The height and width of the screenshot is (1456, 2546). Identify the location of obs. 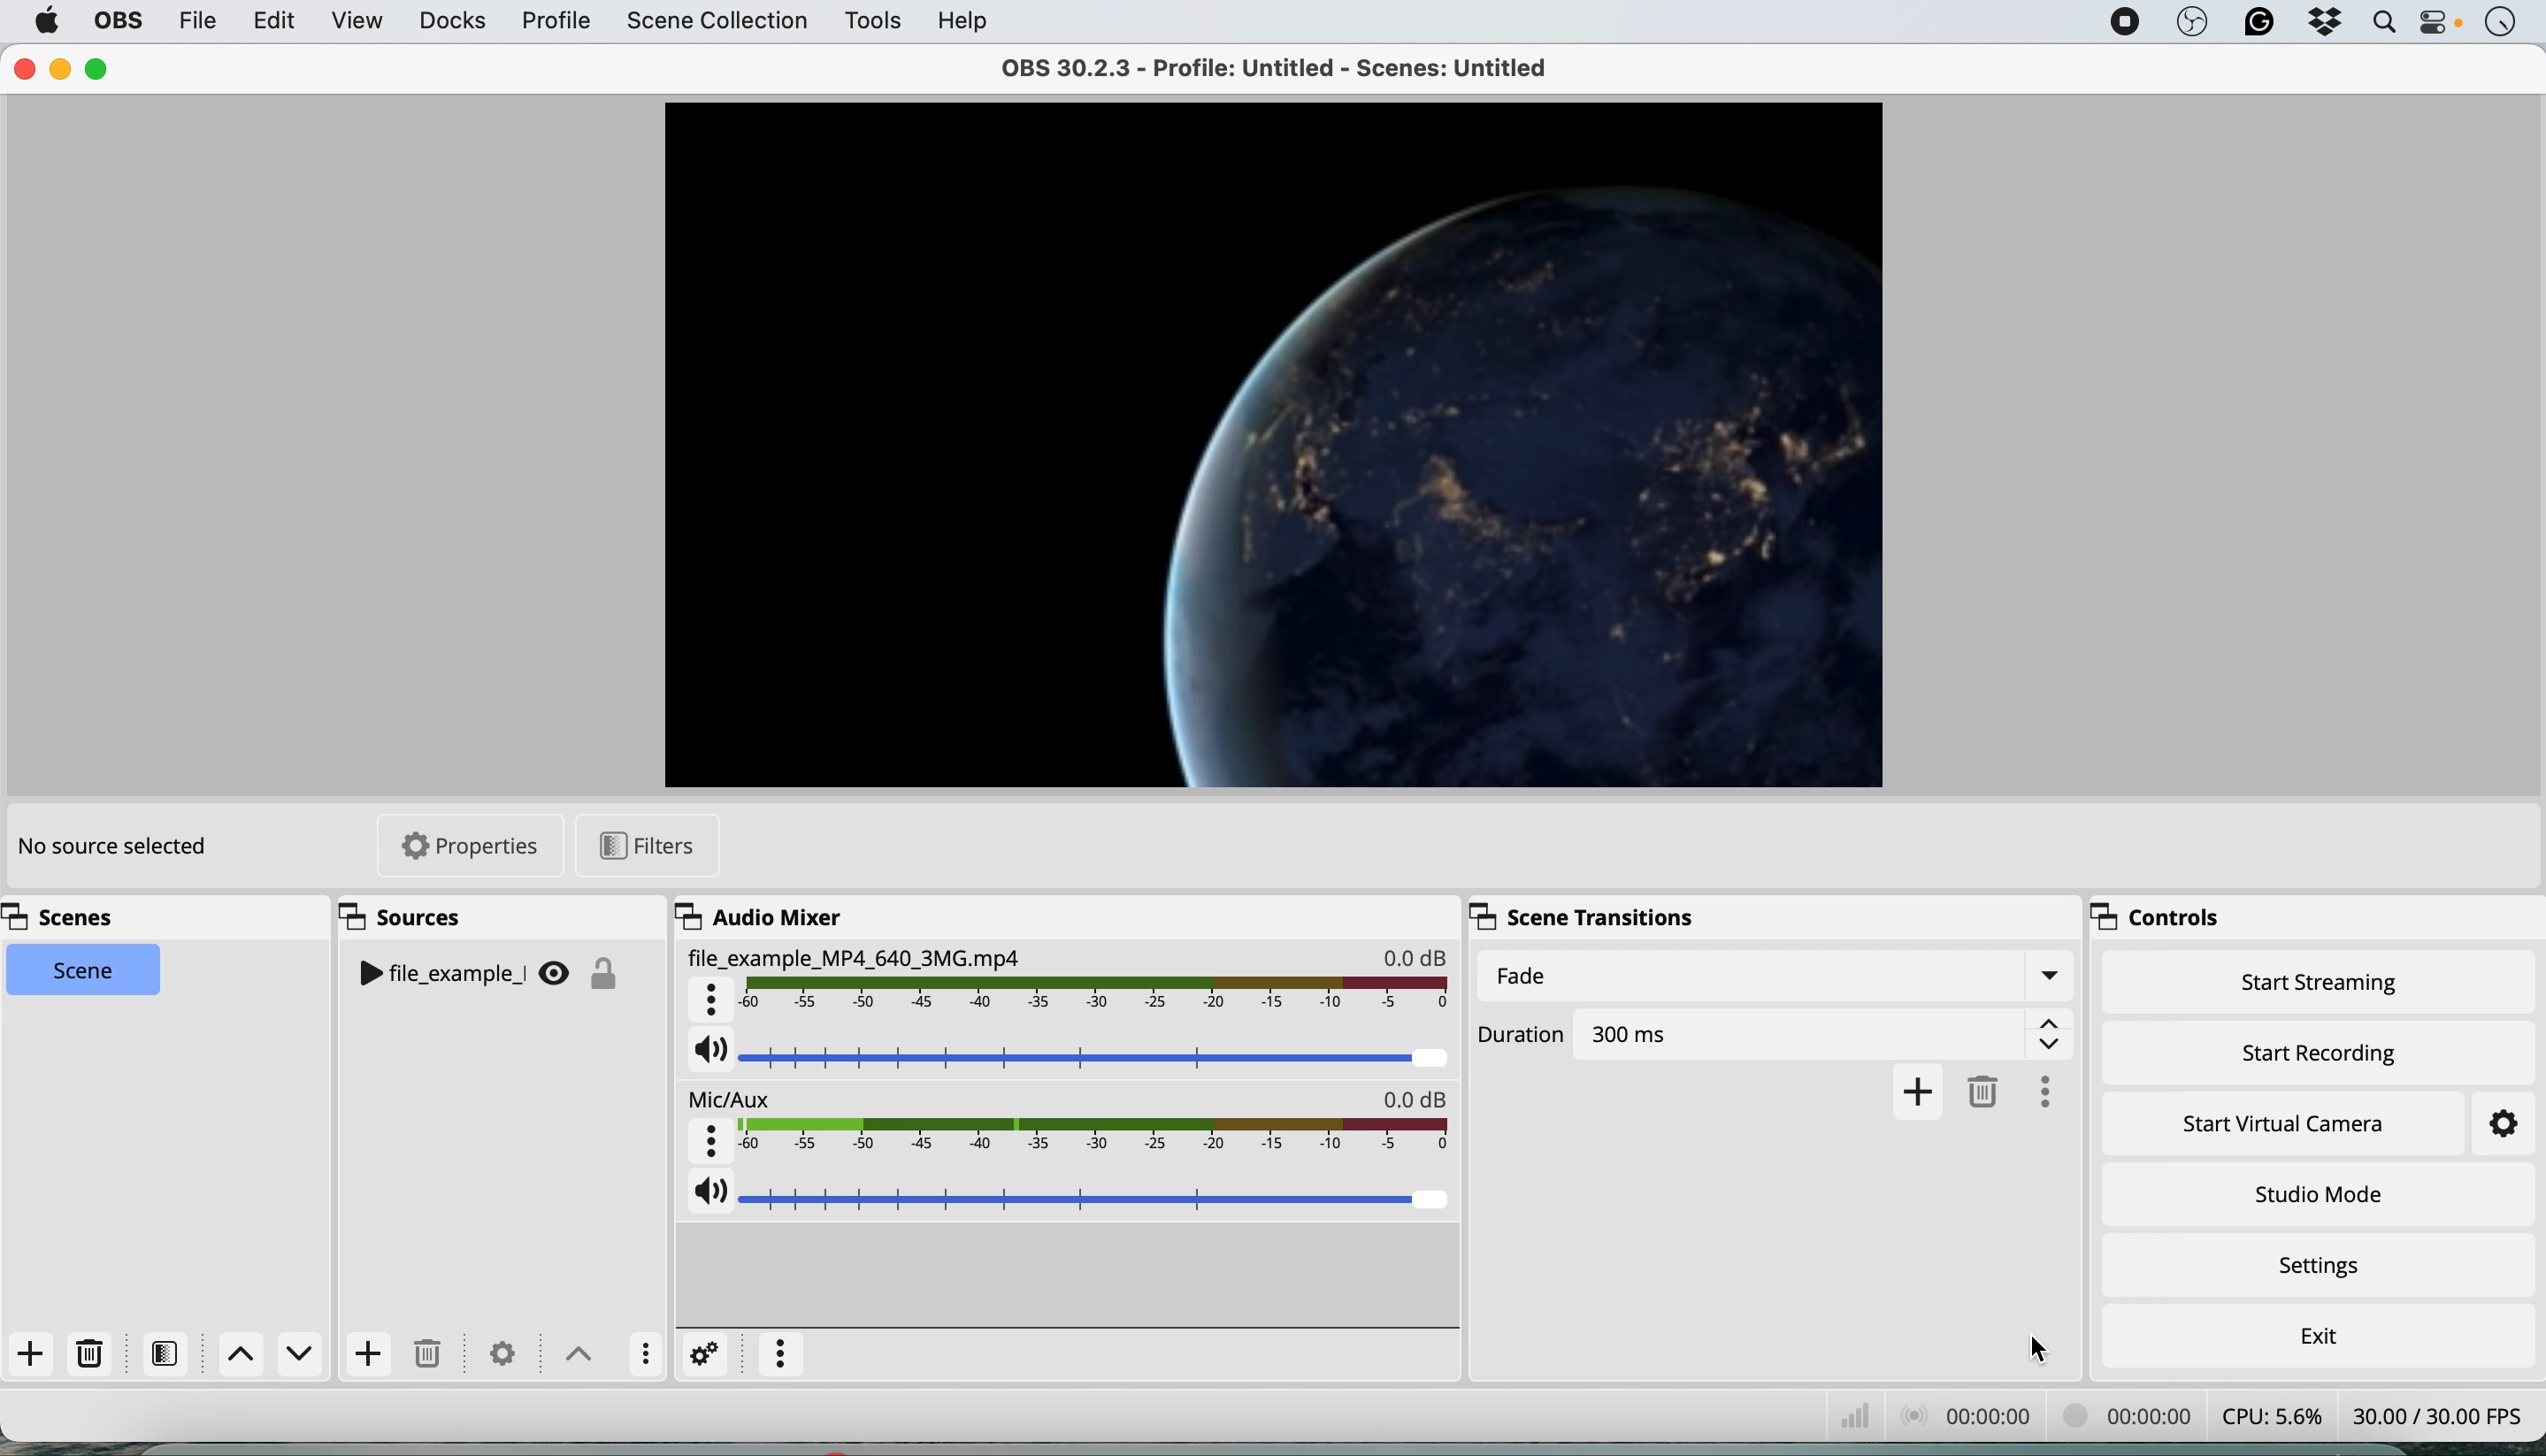
(115, 21).